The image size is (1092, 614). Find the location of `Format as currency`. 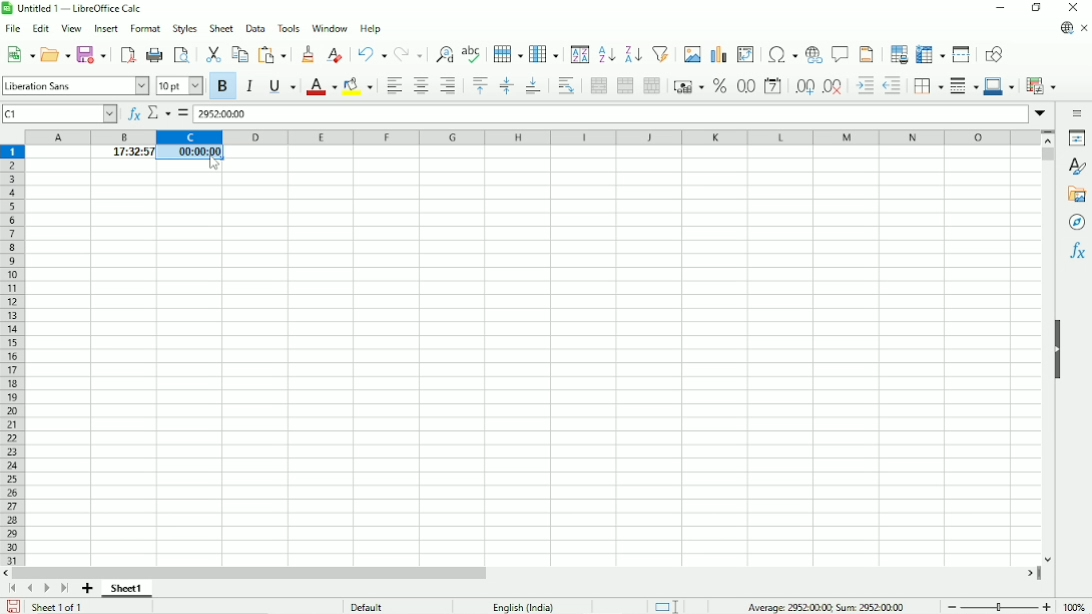

Format as currency is located at coordinates (689, 87).